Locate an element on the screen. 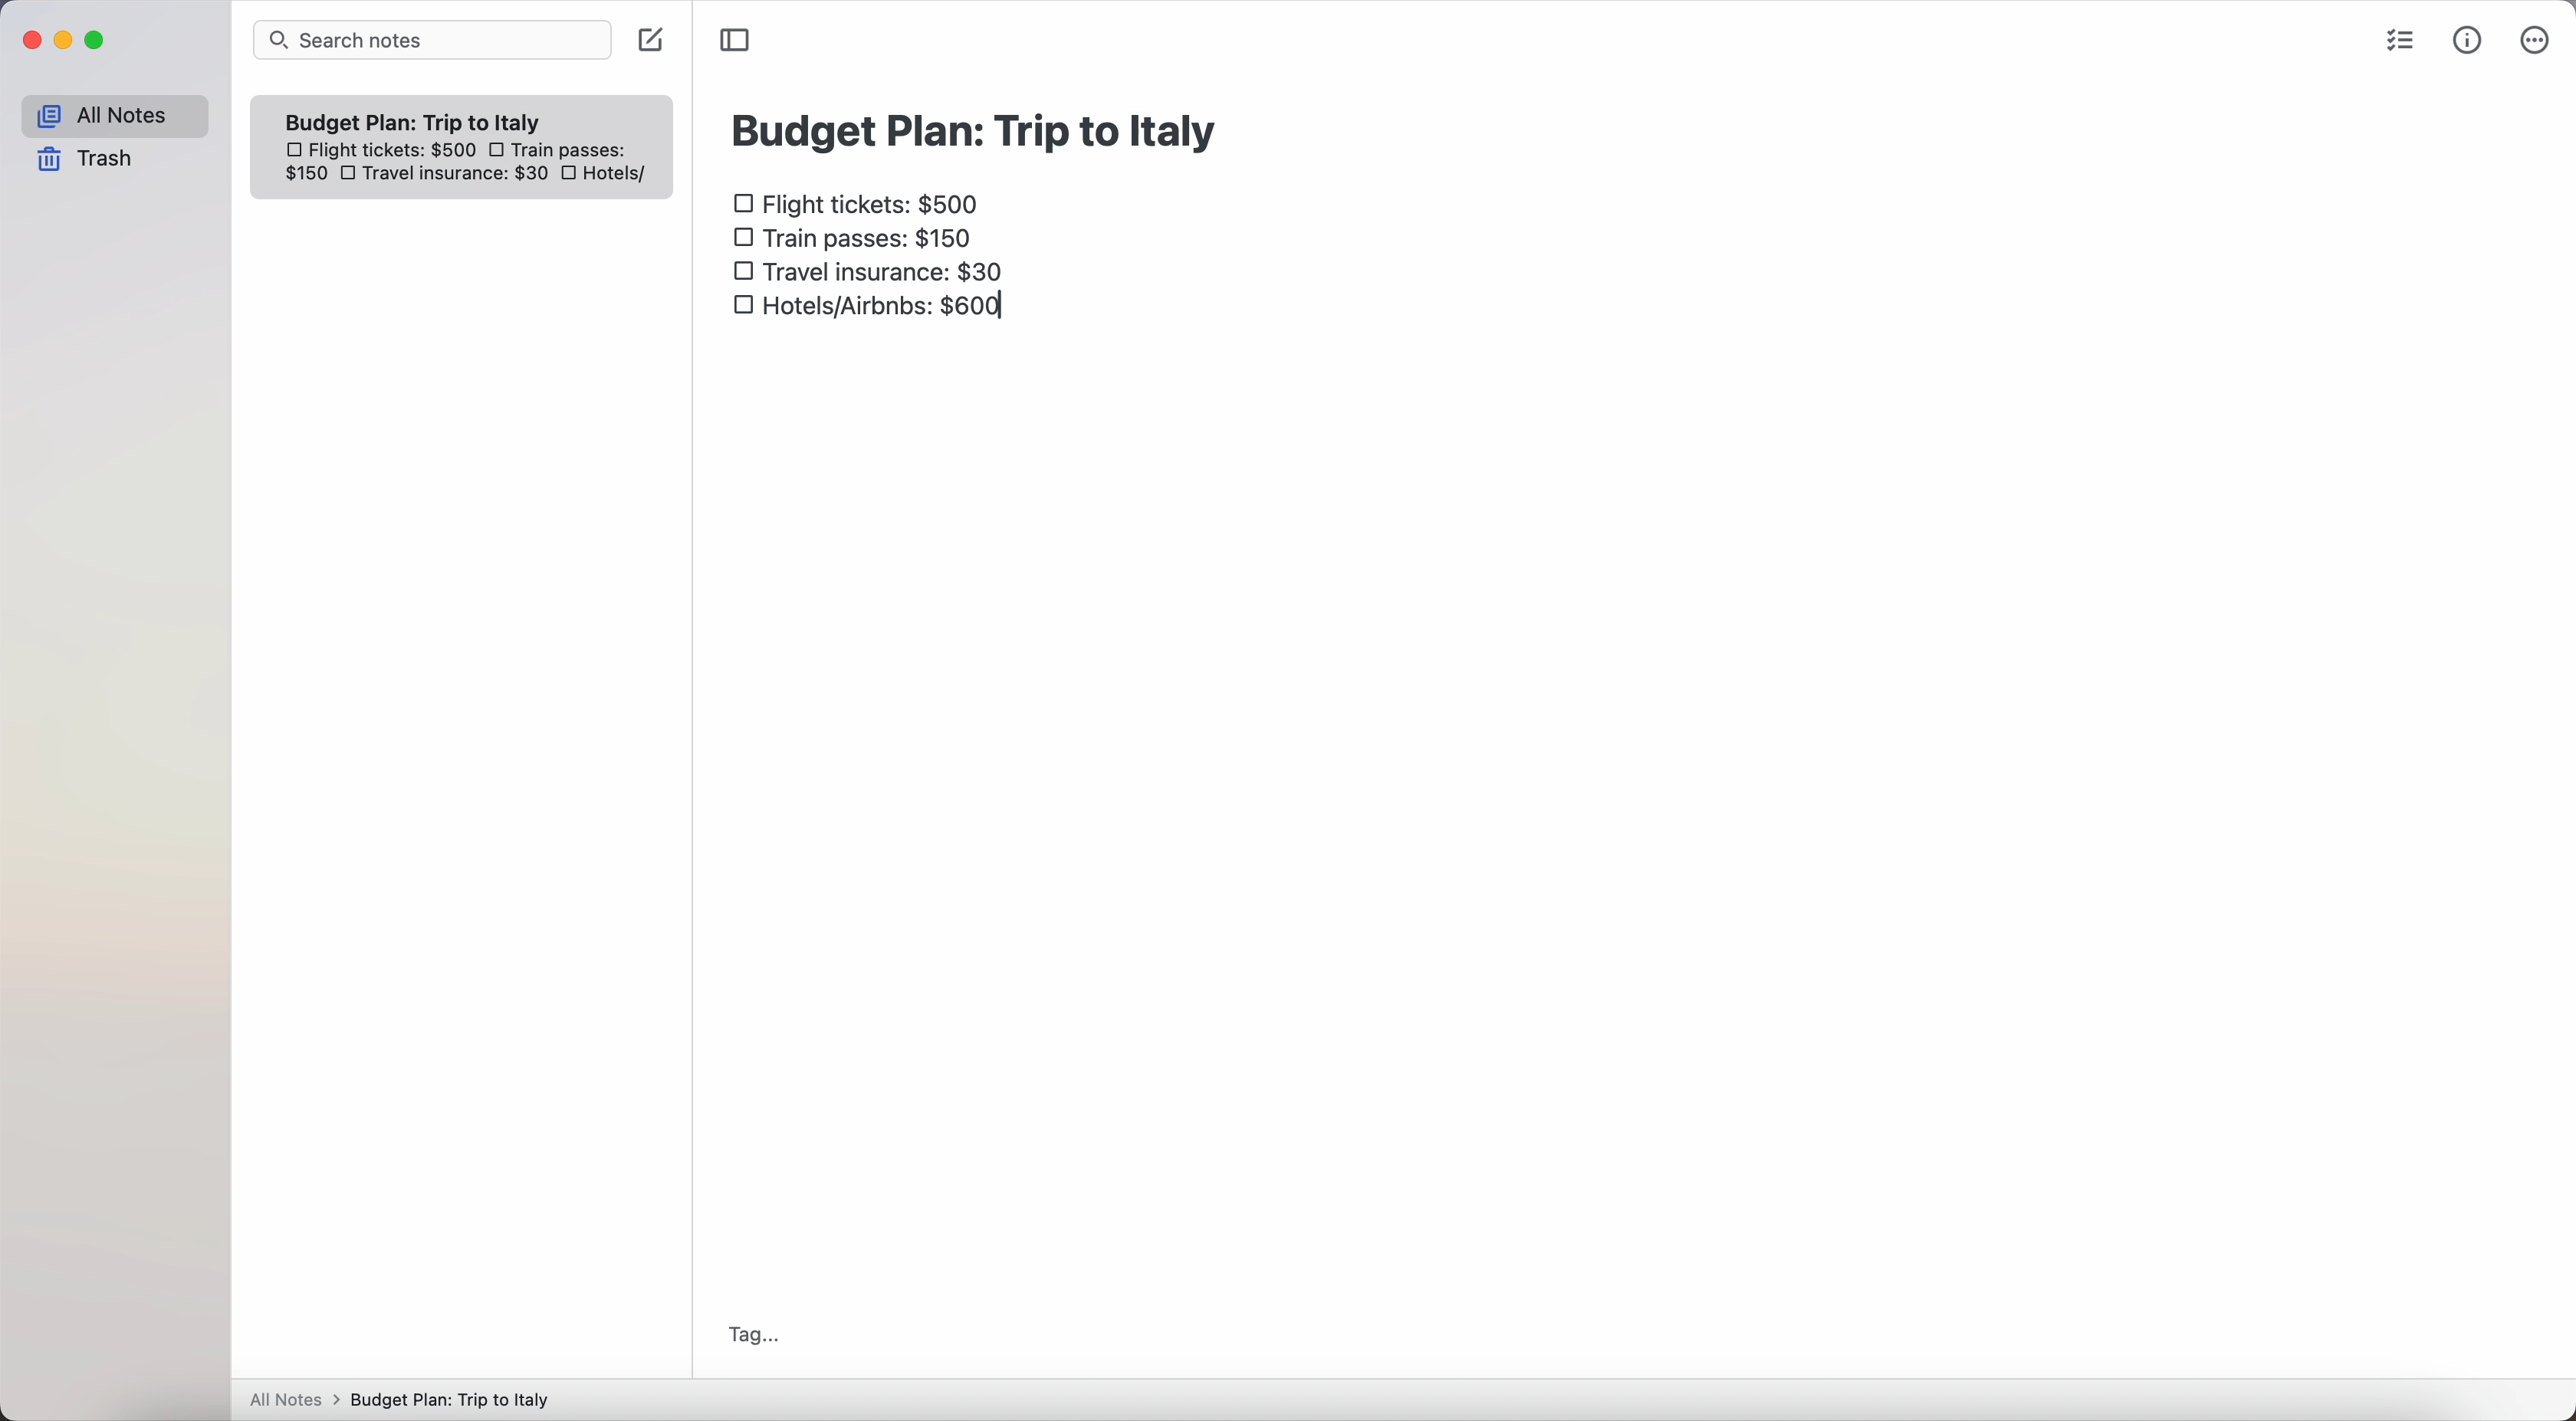 Image resolution: width=2576 pixels, height=1421 pixels. trash is located at coordinates (86, 159).